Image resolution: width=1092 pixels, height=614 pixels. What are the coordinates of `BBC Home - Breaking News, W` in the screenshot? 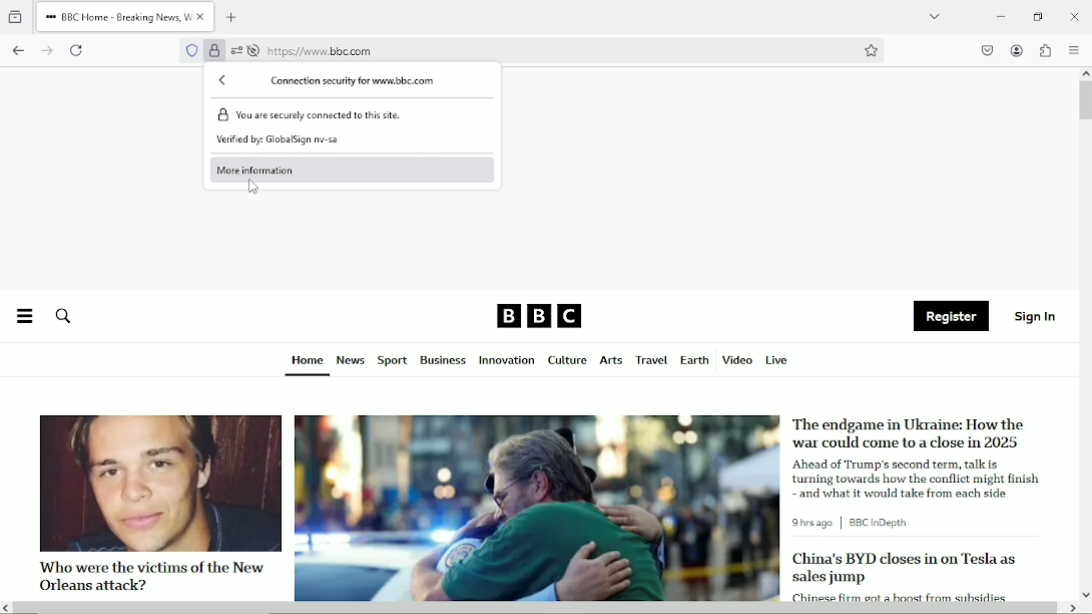 It's located at (117, 15).